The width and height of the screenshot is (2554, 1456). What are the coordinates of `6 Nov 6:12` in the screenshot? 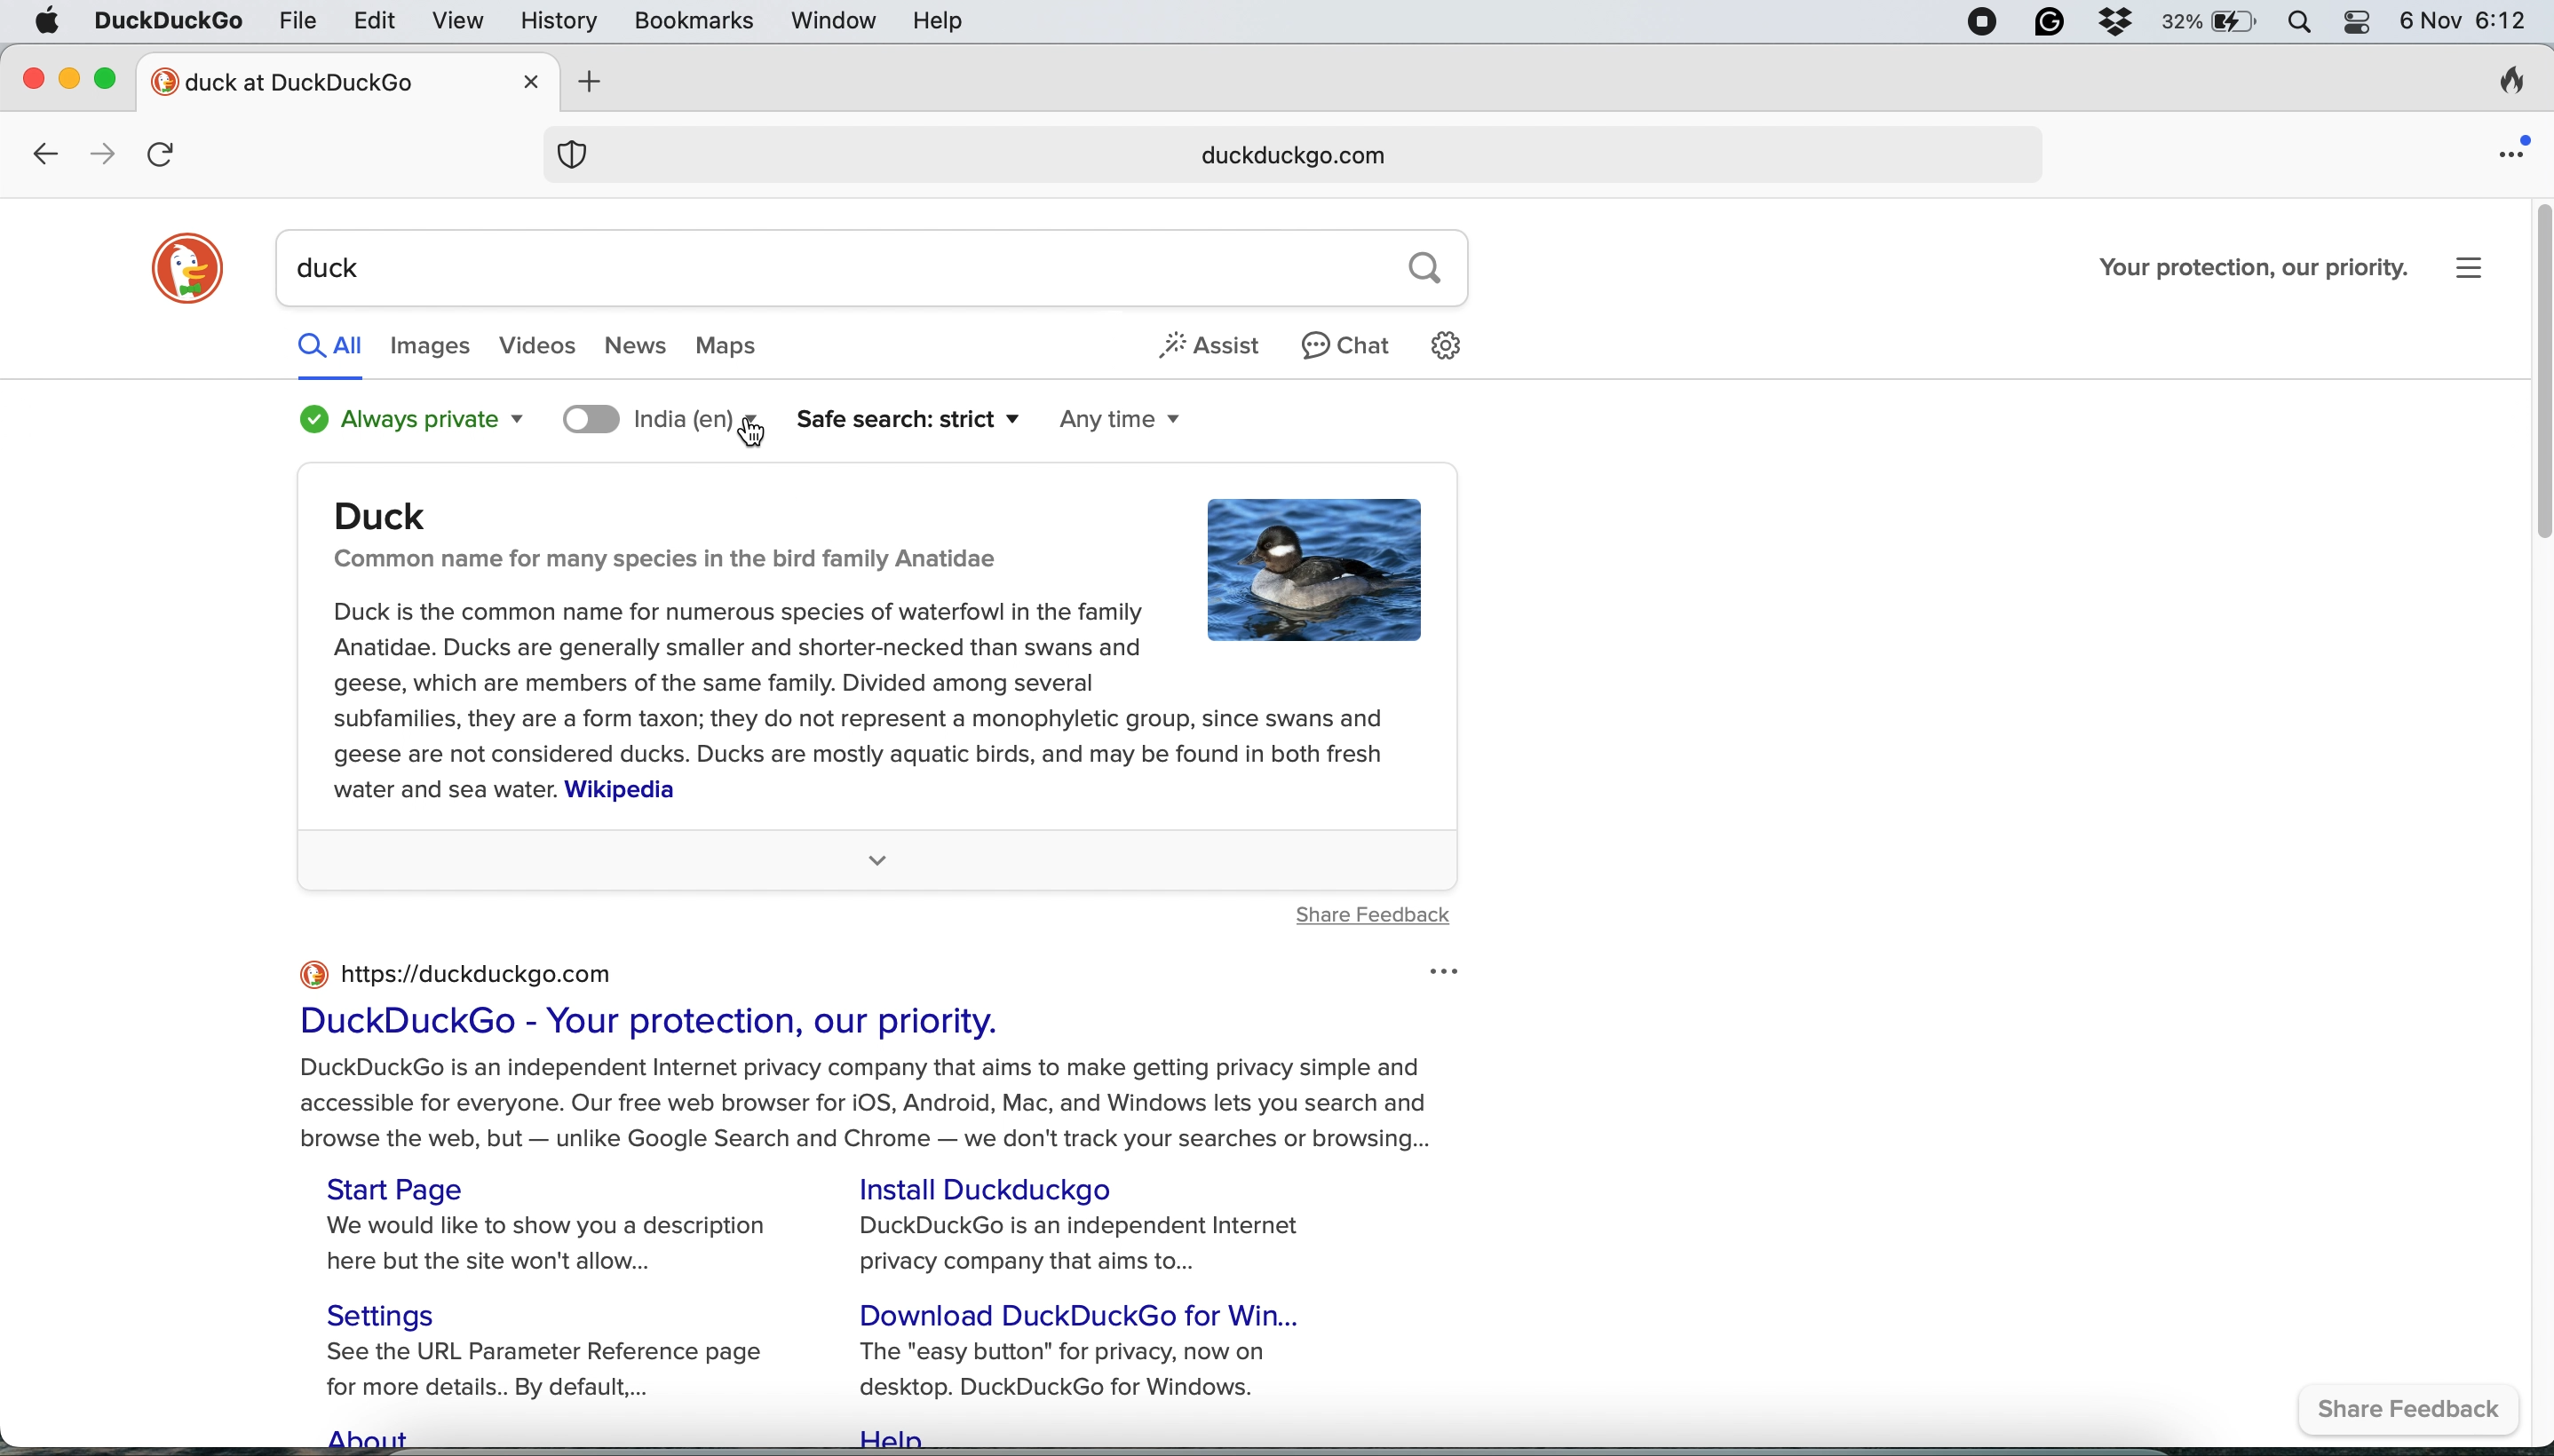 It's located at (2462, 24).